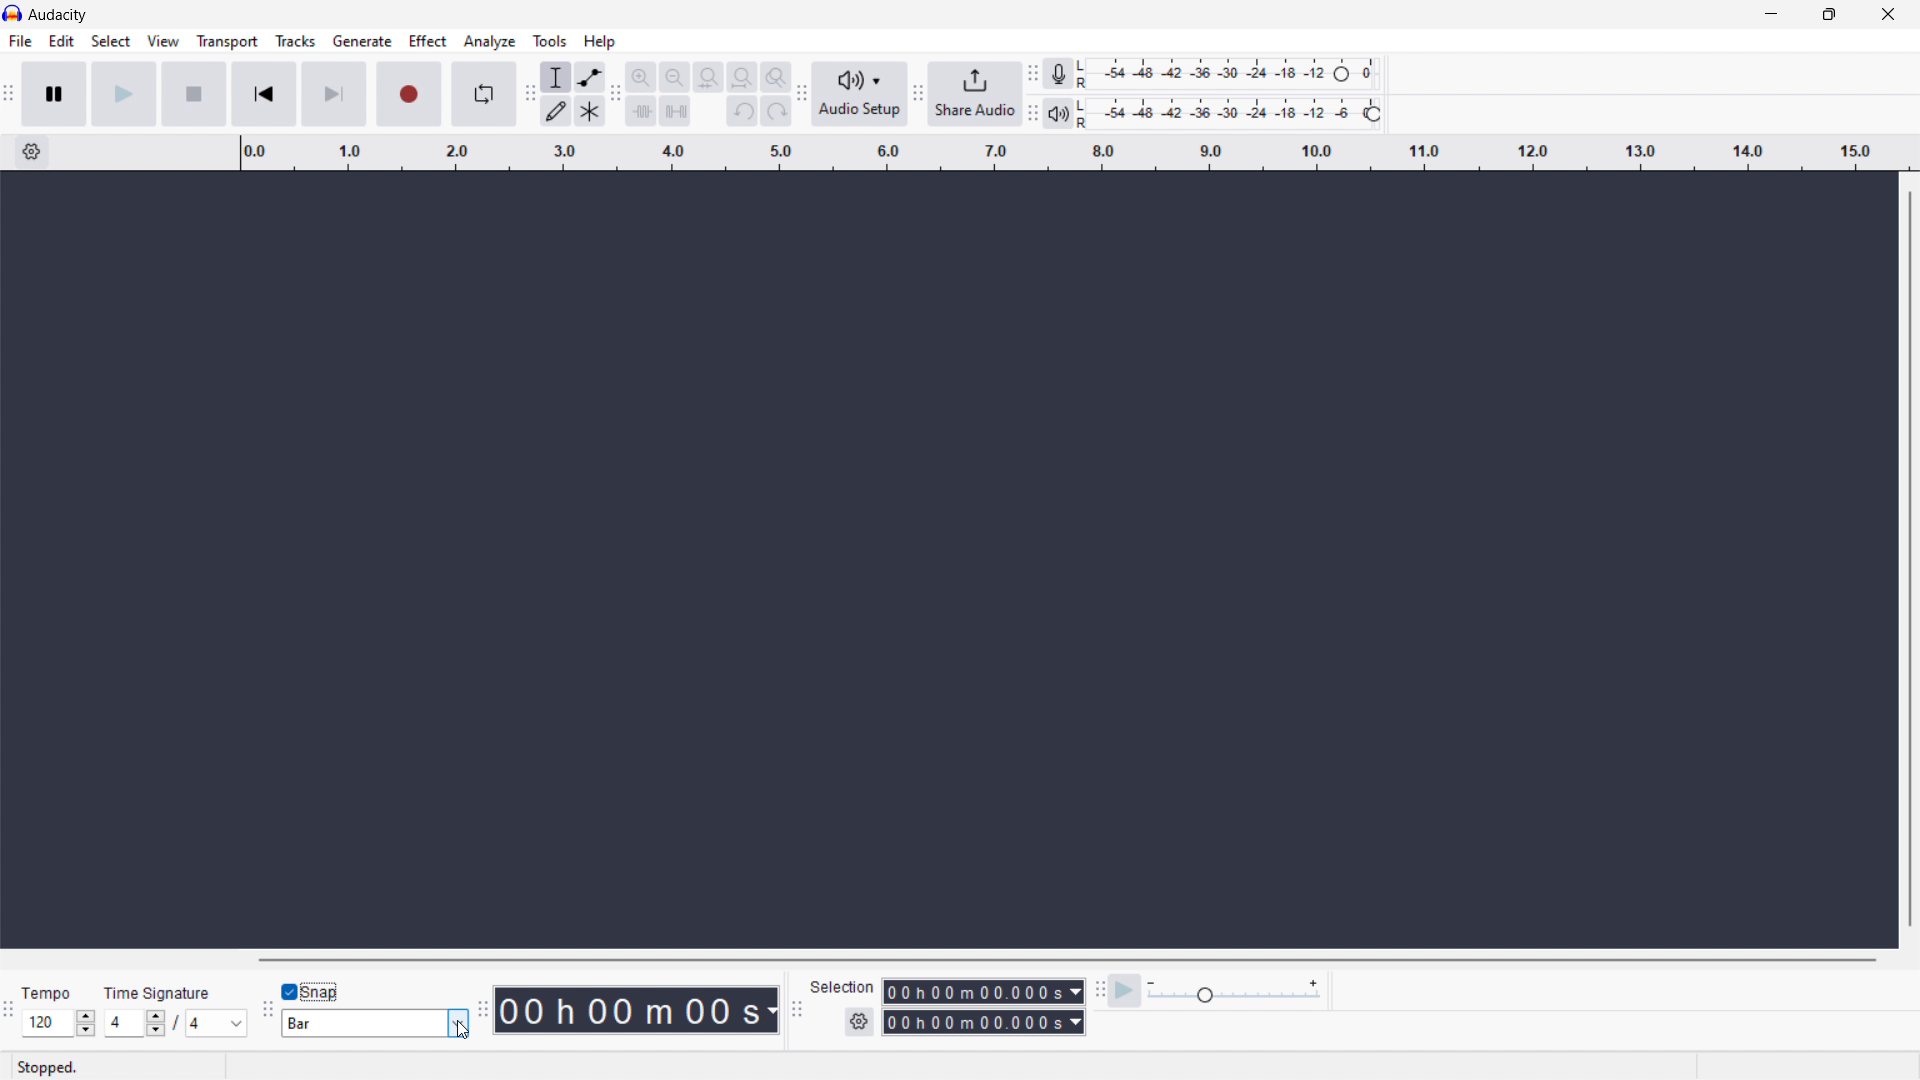  What do you see at coordinates (708, 76) in the screenshot?
I see `fit selection to width` at bounding box center [708, 76].